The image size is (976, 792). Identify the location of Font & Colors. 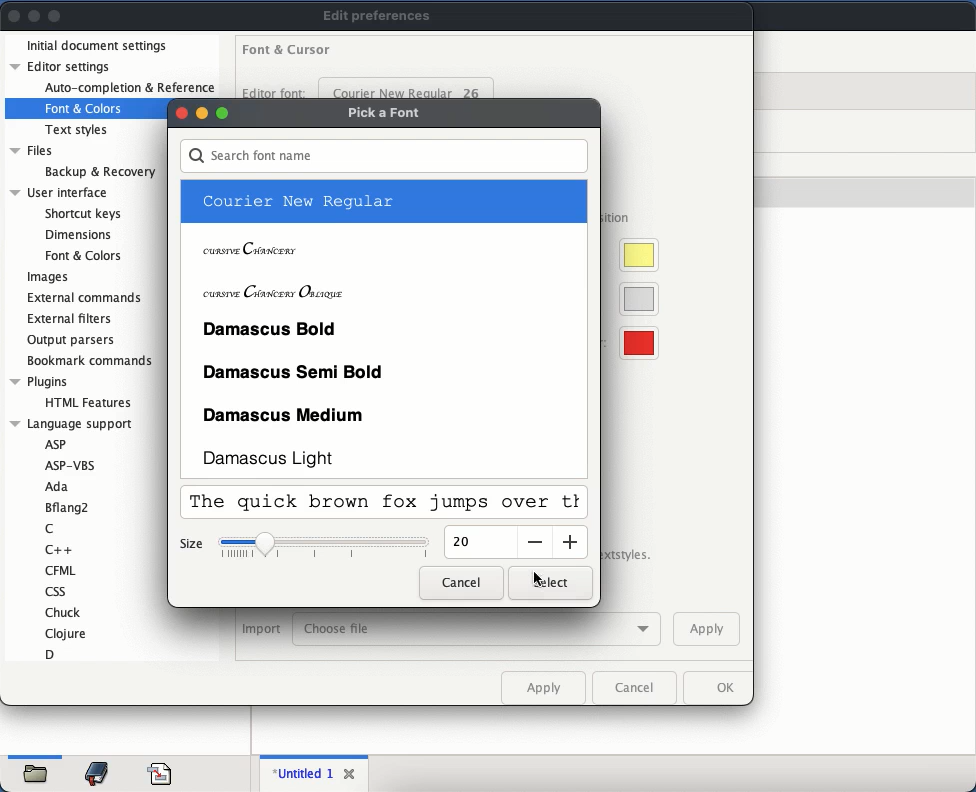
(82, 255).